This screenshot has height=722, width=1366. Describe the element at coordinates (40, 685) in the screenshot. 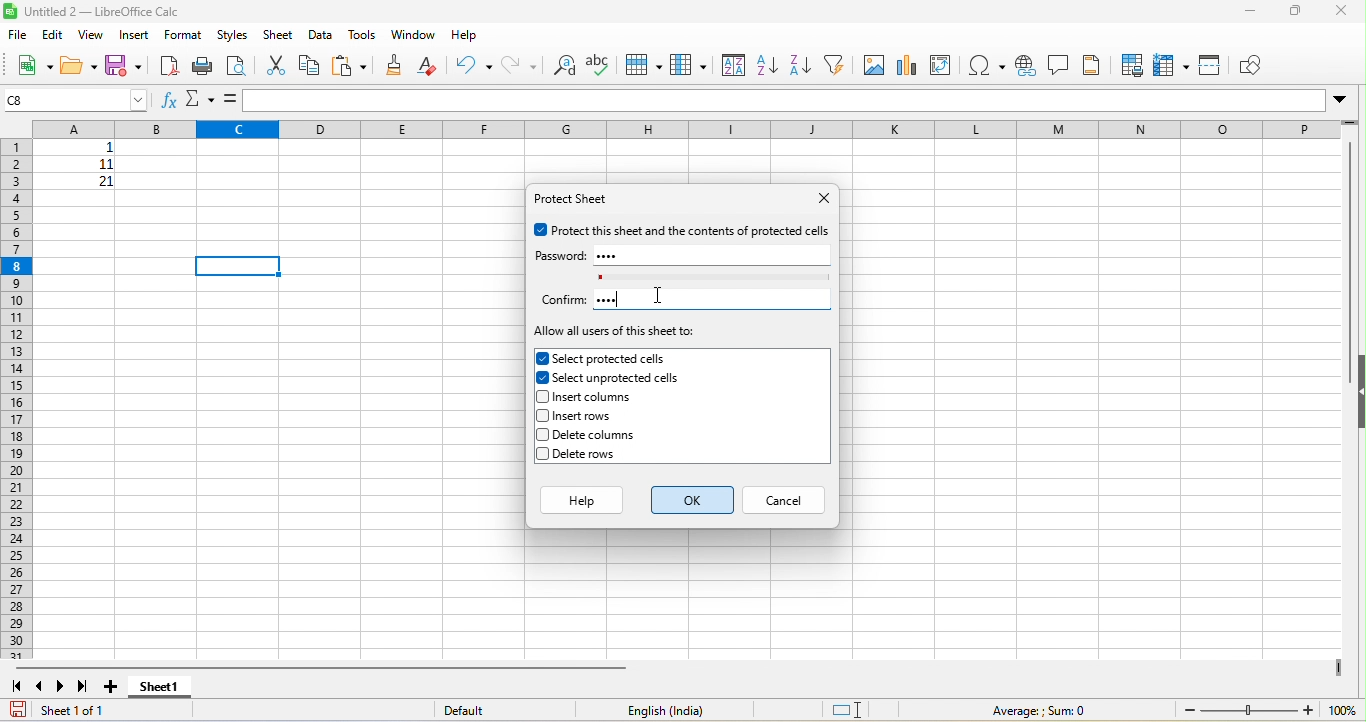

I see `previous` at that location.